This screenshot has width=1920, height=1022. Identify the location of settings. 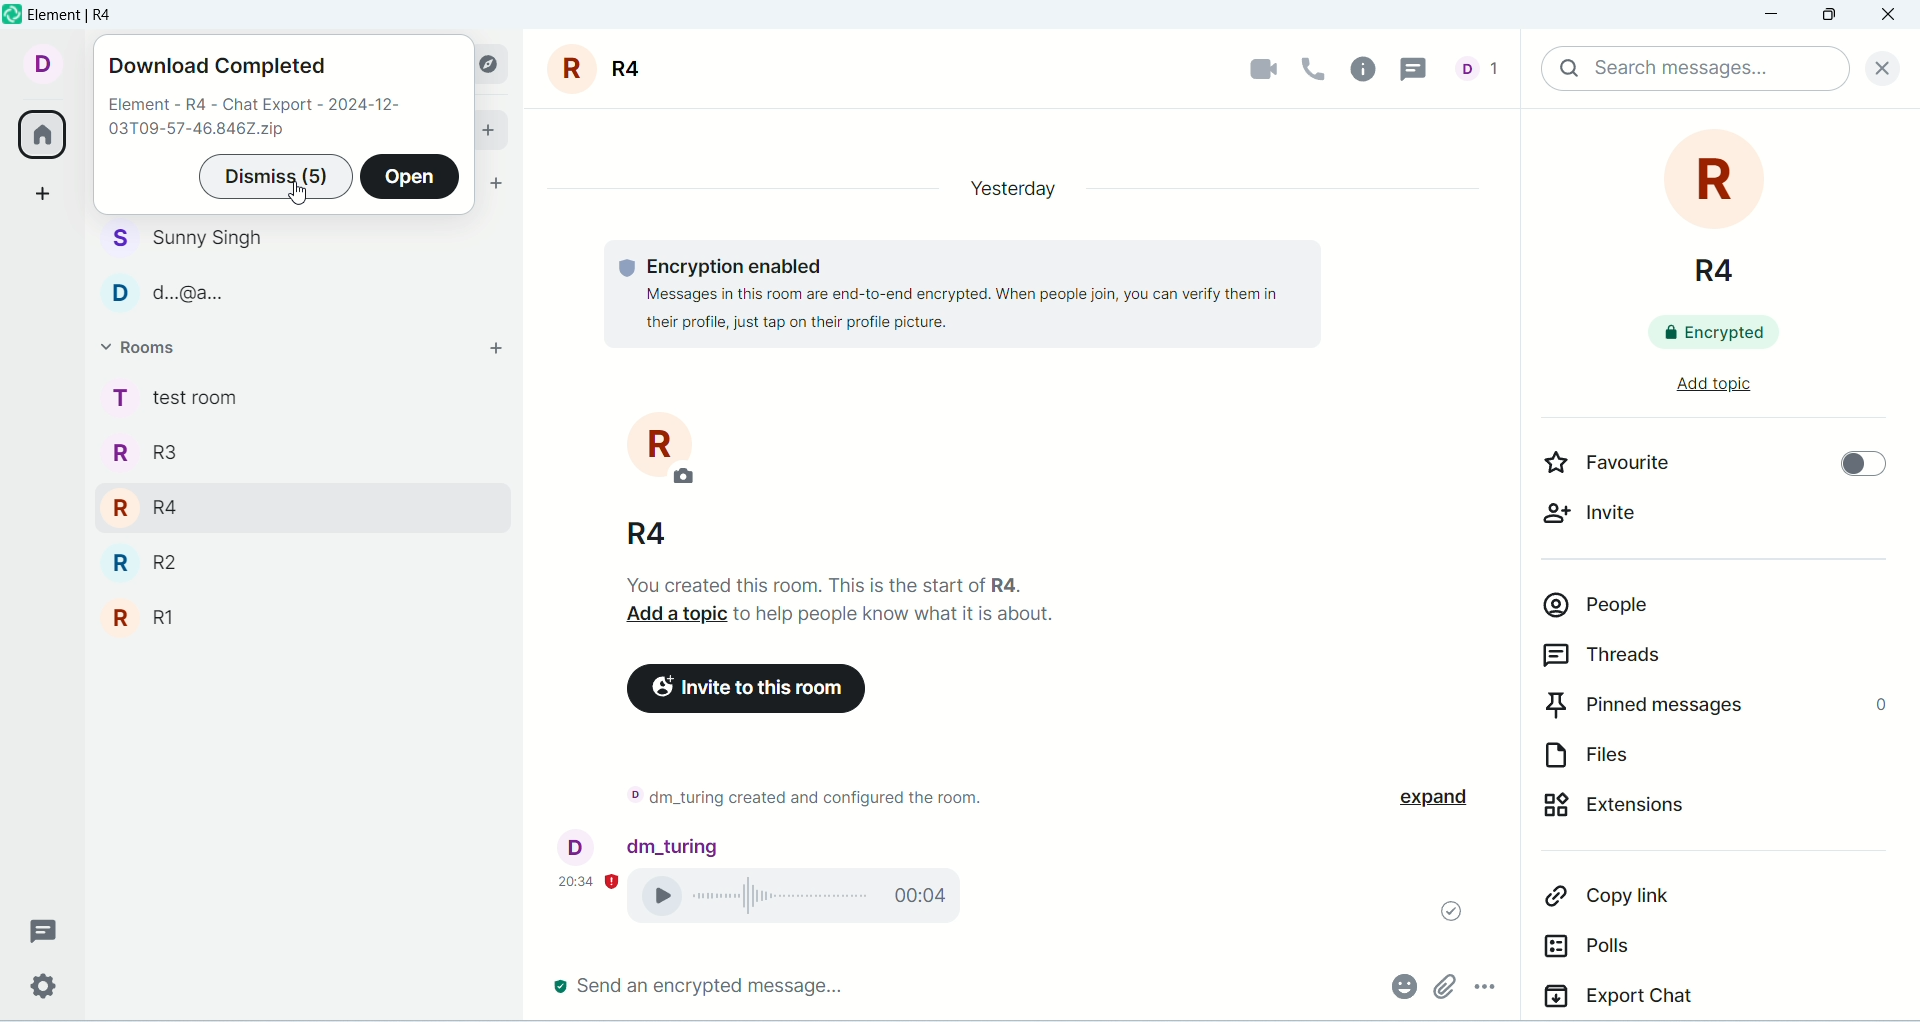
(41, 987).